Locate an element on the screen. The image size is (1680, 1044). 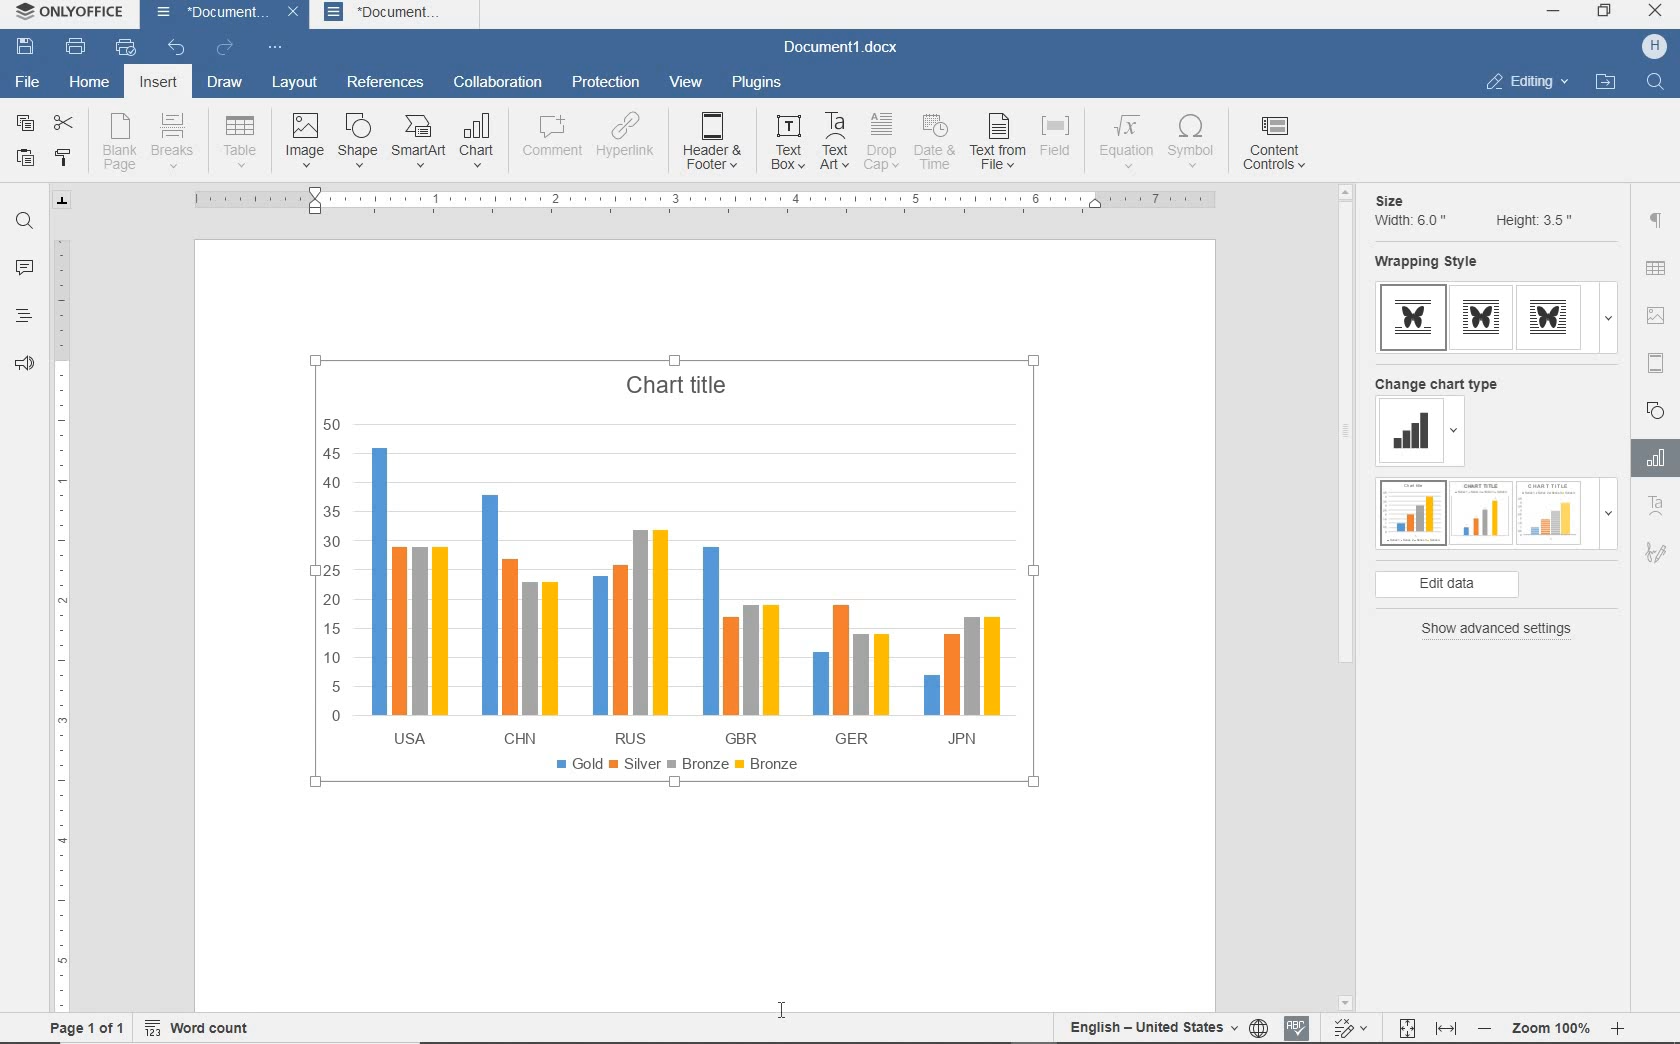
blank page is located at coordinates (119, 142).